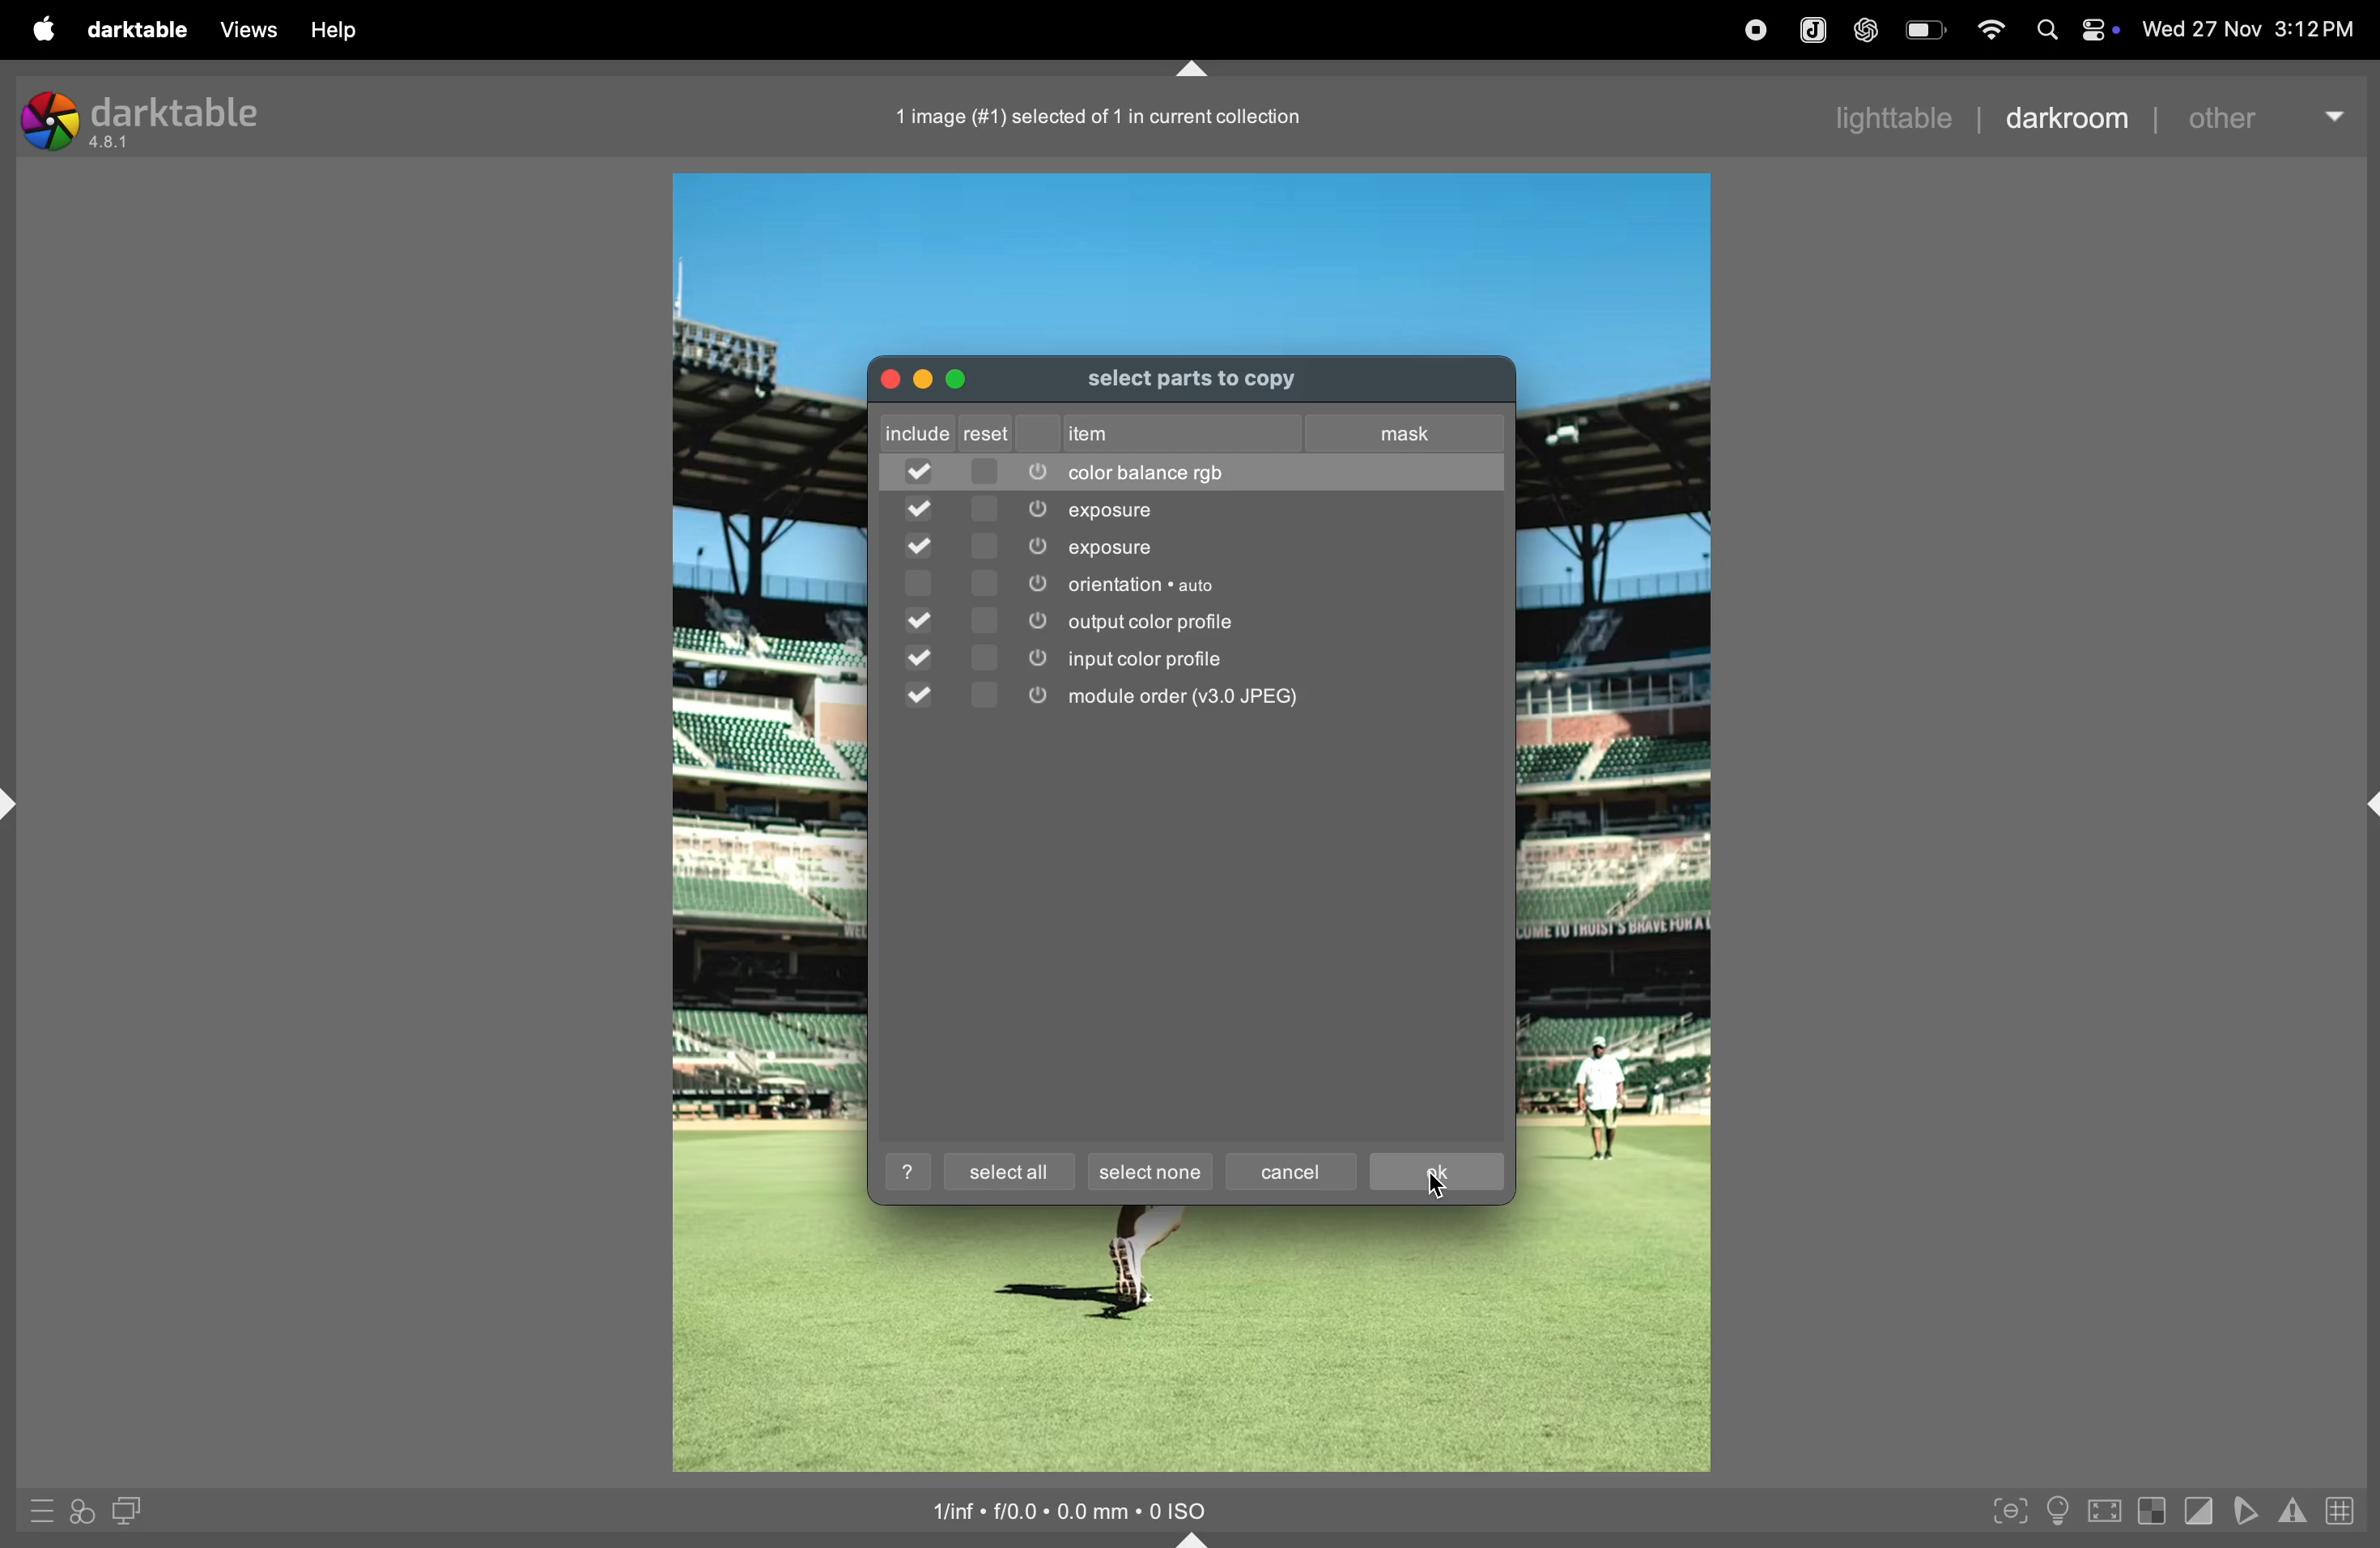 The image size is (2380, 1548). Describe the element at coordinates (1113, 432) in the screenshot. I see `item` at that location.